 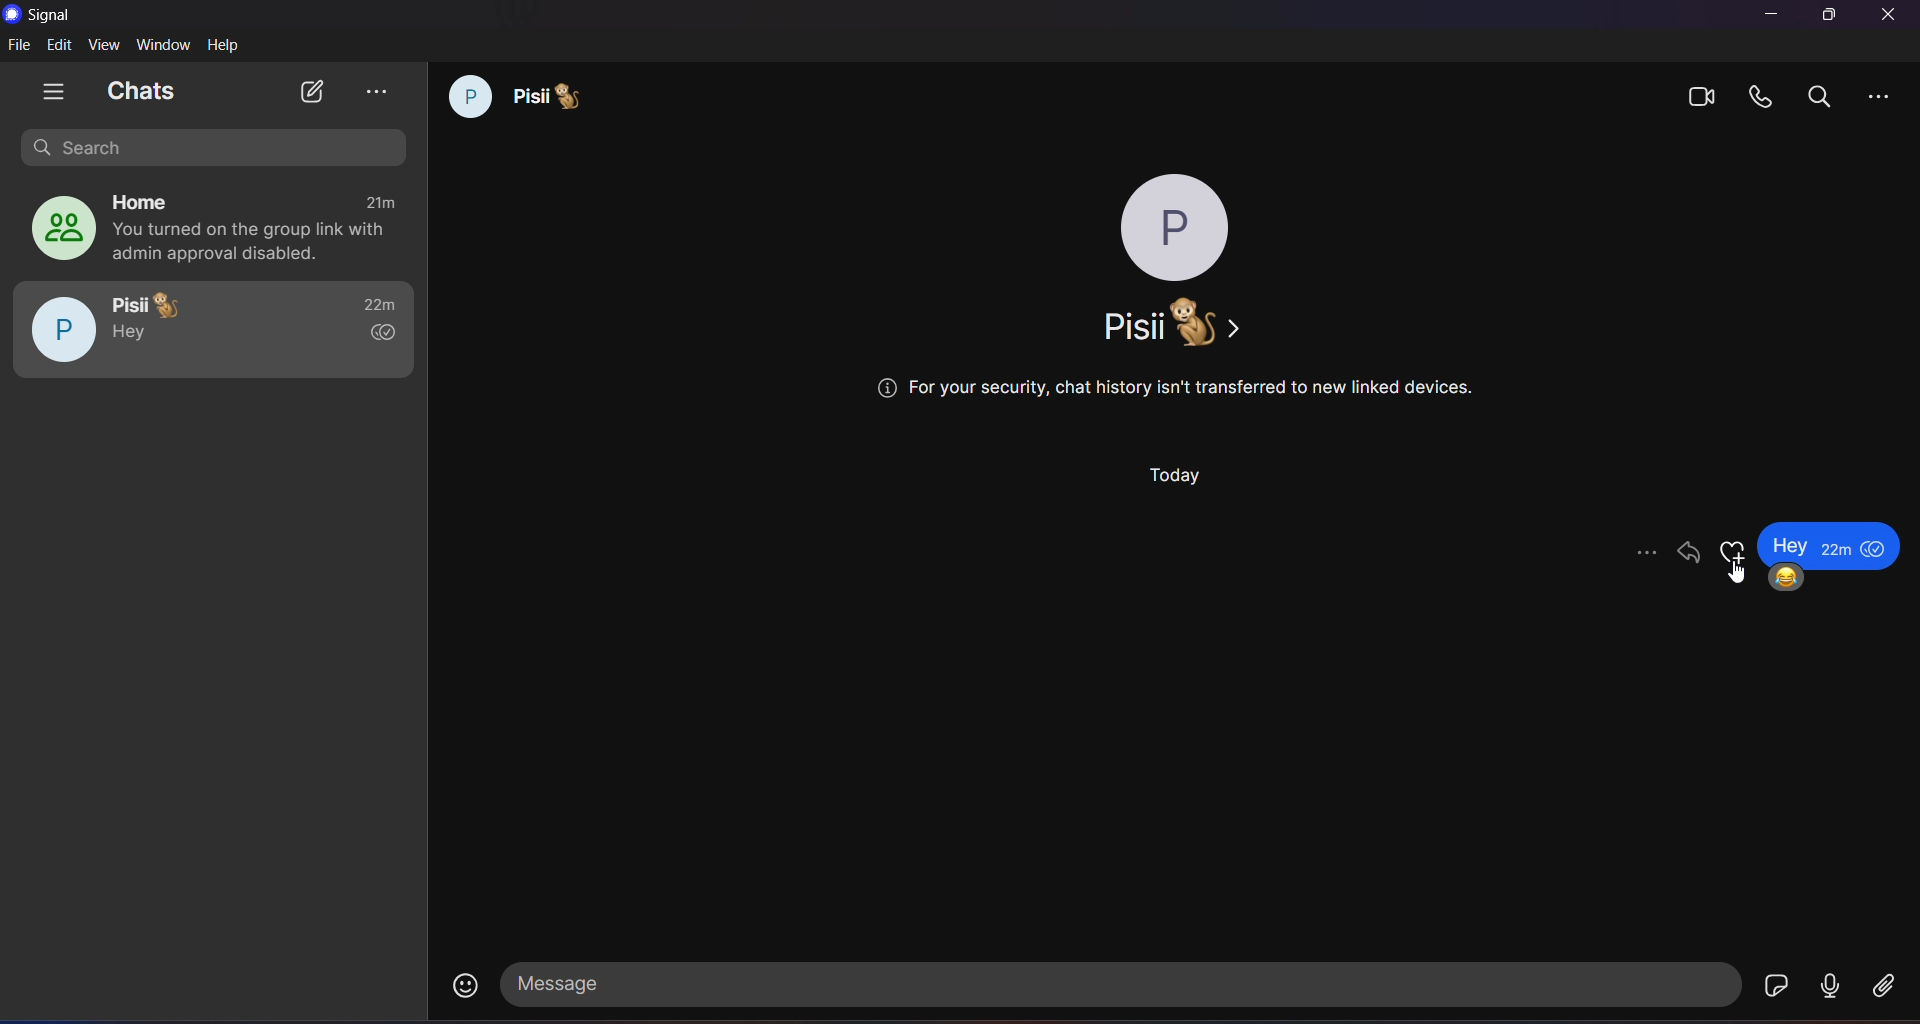 What do you see at coordinates (1826, 542) in the screenshot?
I see `message` at bounding box center [1826, 542].